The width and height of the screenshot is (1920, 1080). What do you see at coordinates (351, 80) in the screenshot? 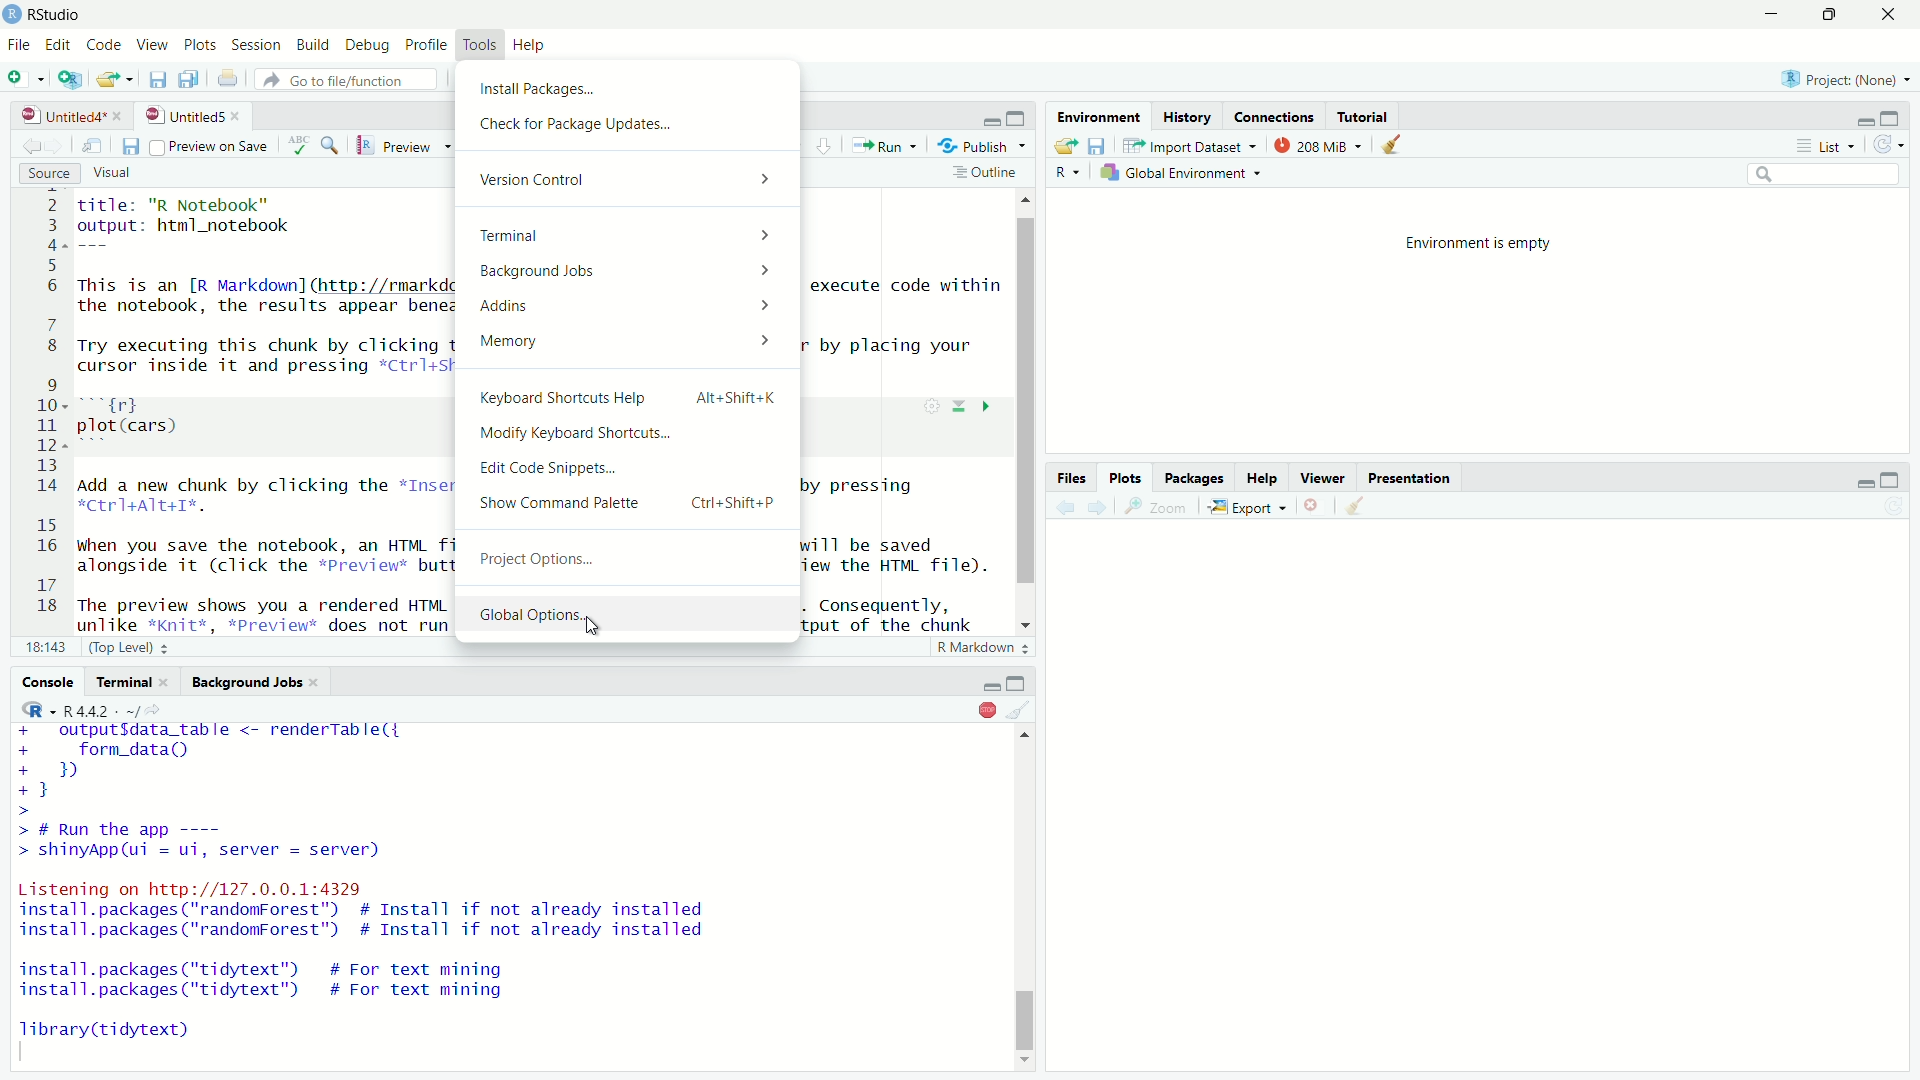
I see `Go to file/function` at bounding box center [351, 80].